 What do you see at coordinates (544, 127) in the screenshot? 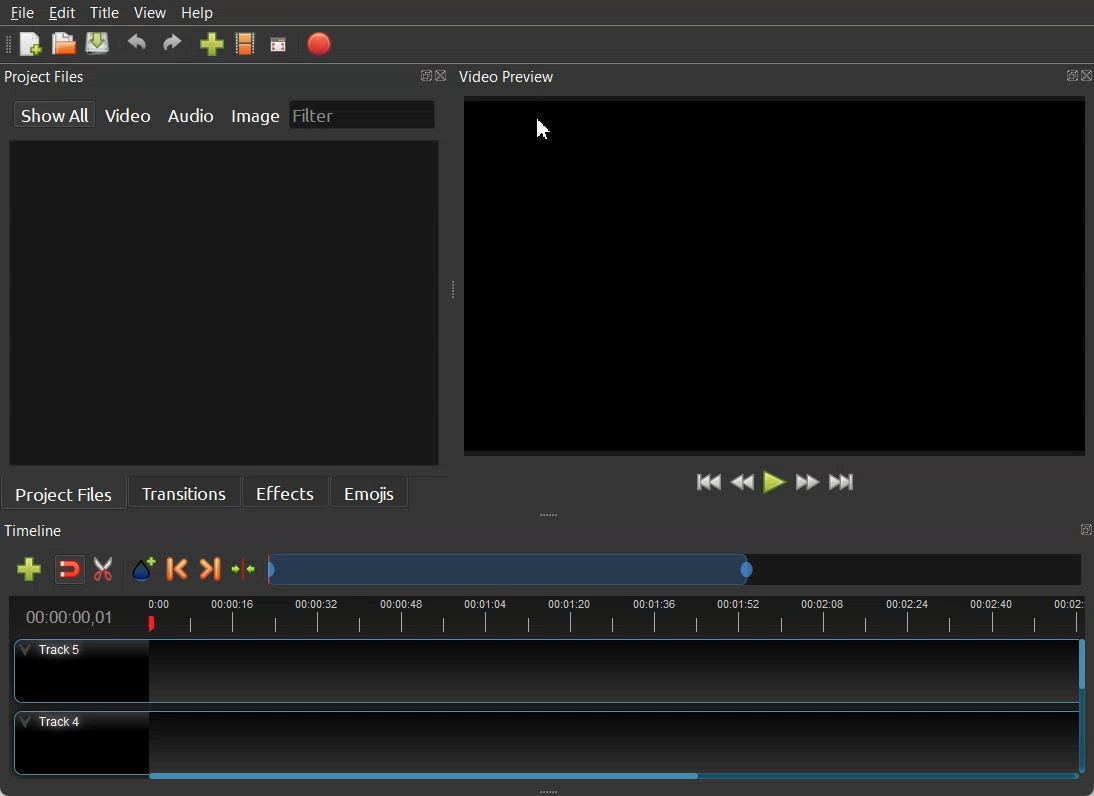
I see `Cursor` at bounding box center [544, 127].